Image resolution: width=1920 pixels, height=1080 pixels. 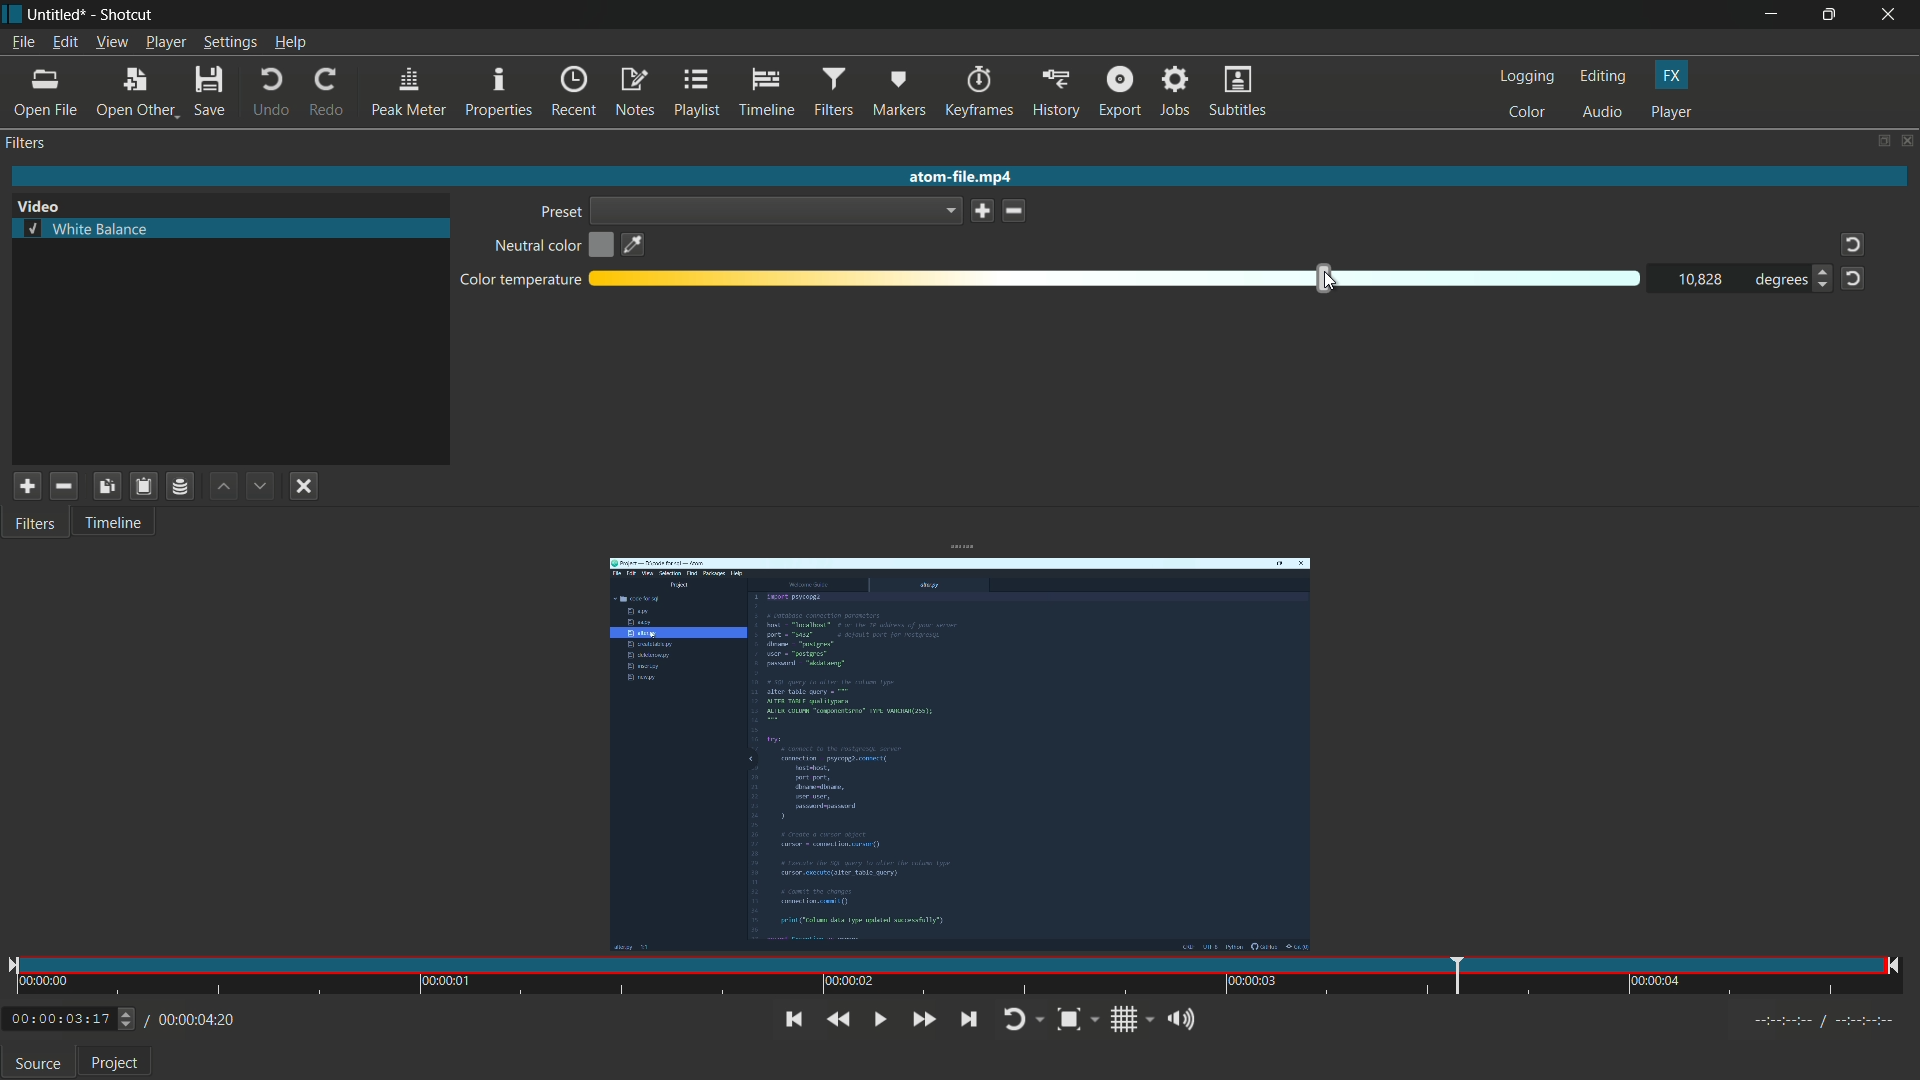 I want to click on fx, so click(x=1671, y=76).